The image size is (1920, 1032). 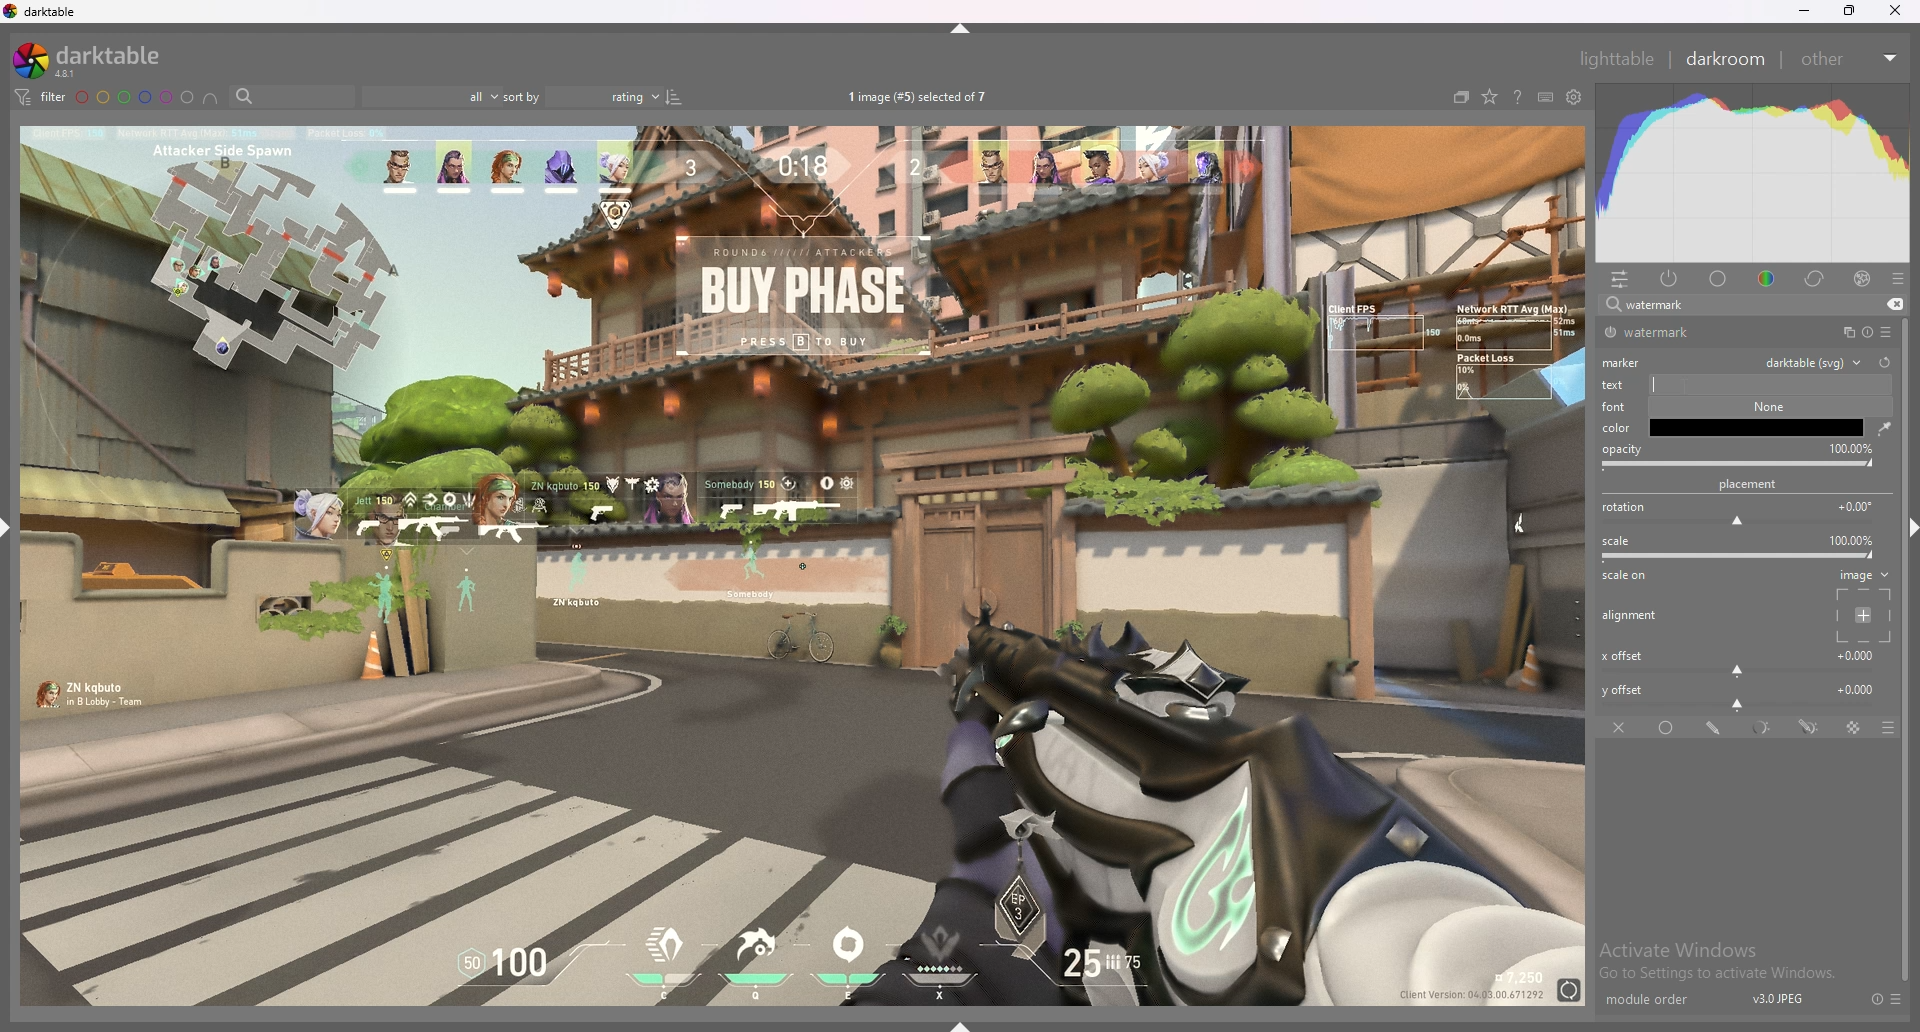 I want to click on color label, so click(x=136, y=97).